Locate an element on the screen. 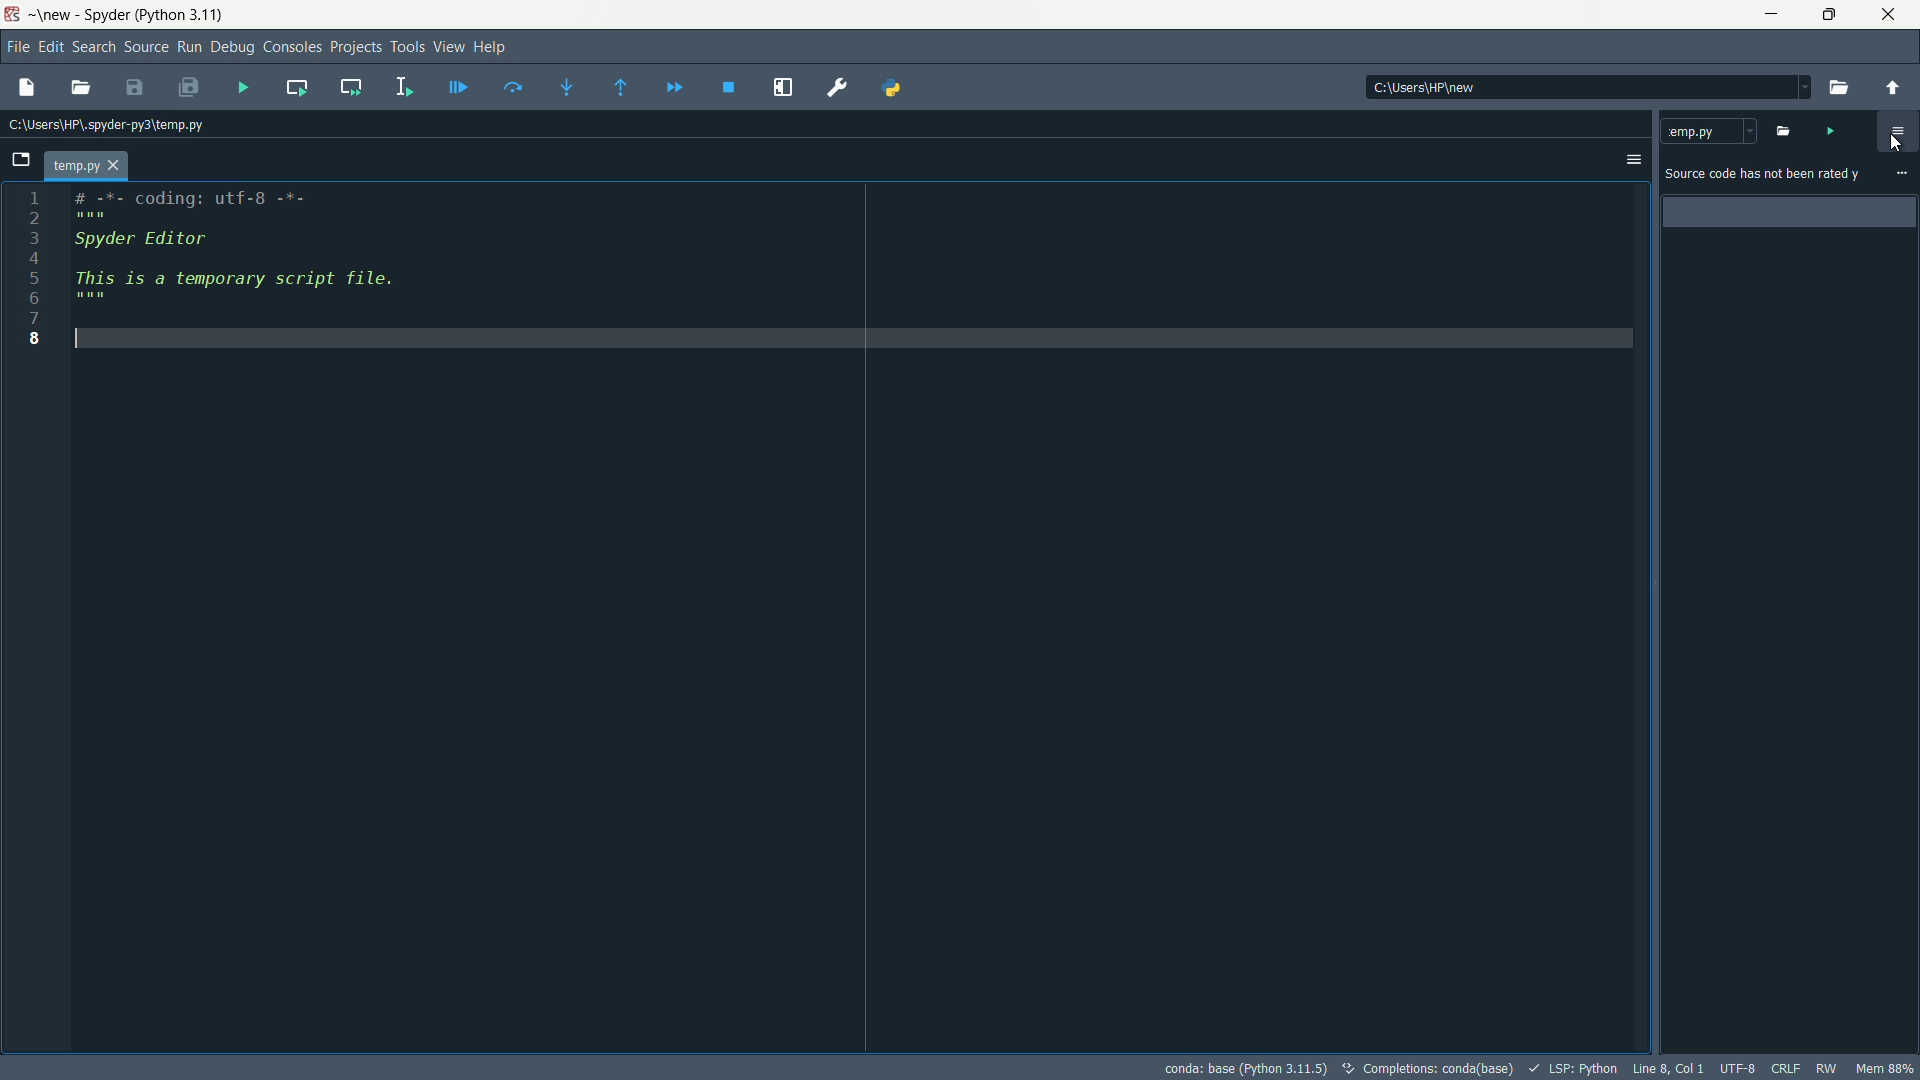  ‘spyder Editor is located at coordinates (172, 243).